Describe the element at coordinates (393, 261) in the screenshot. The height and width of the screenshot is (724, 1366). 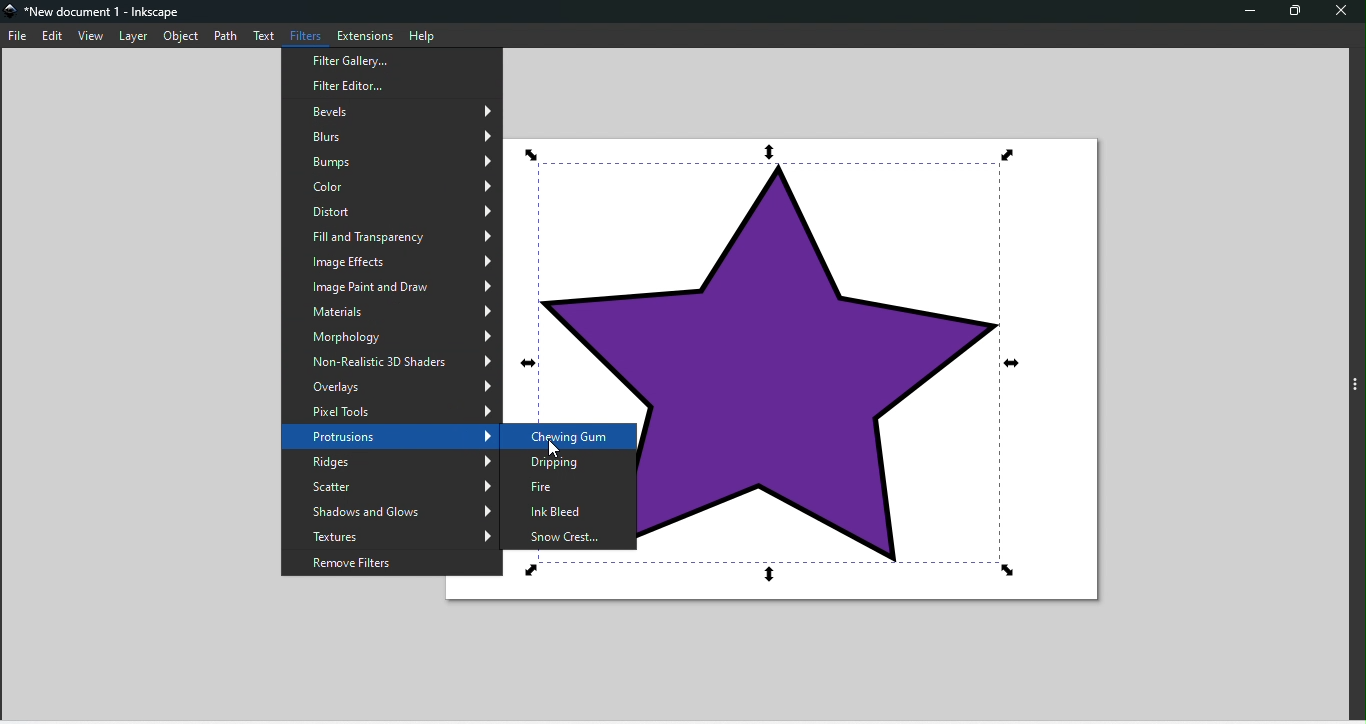
I see `Image effects` at that location.